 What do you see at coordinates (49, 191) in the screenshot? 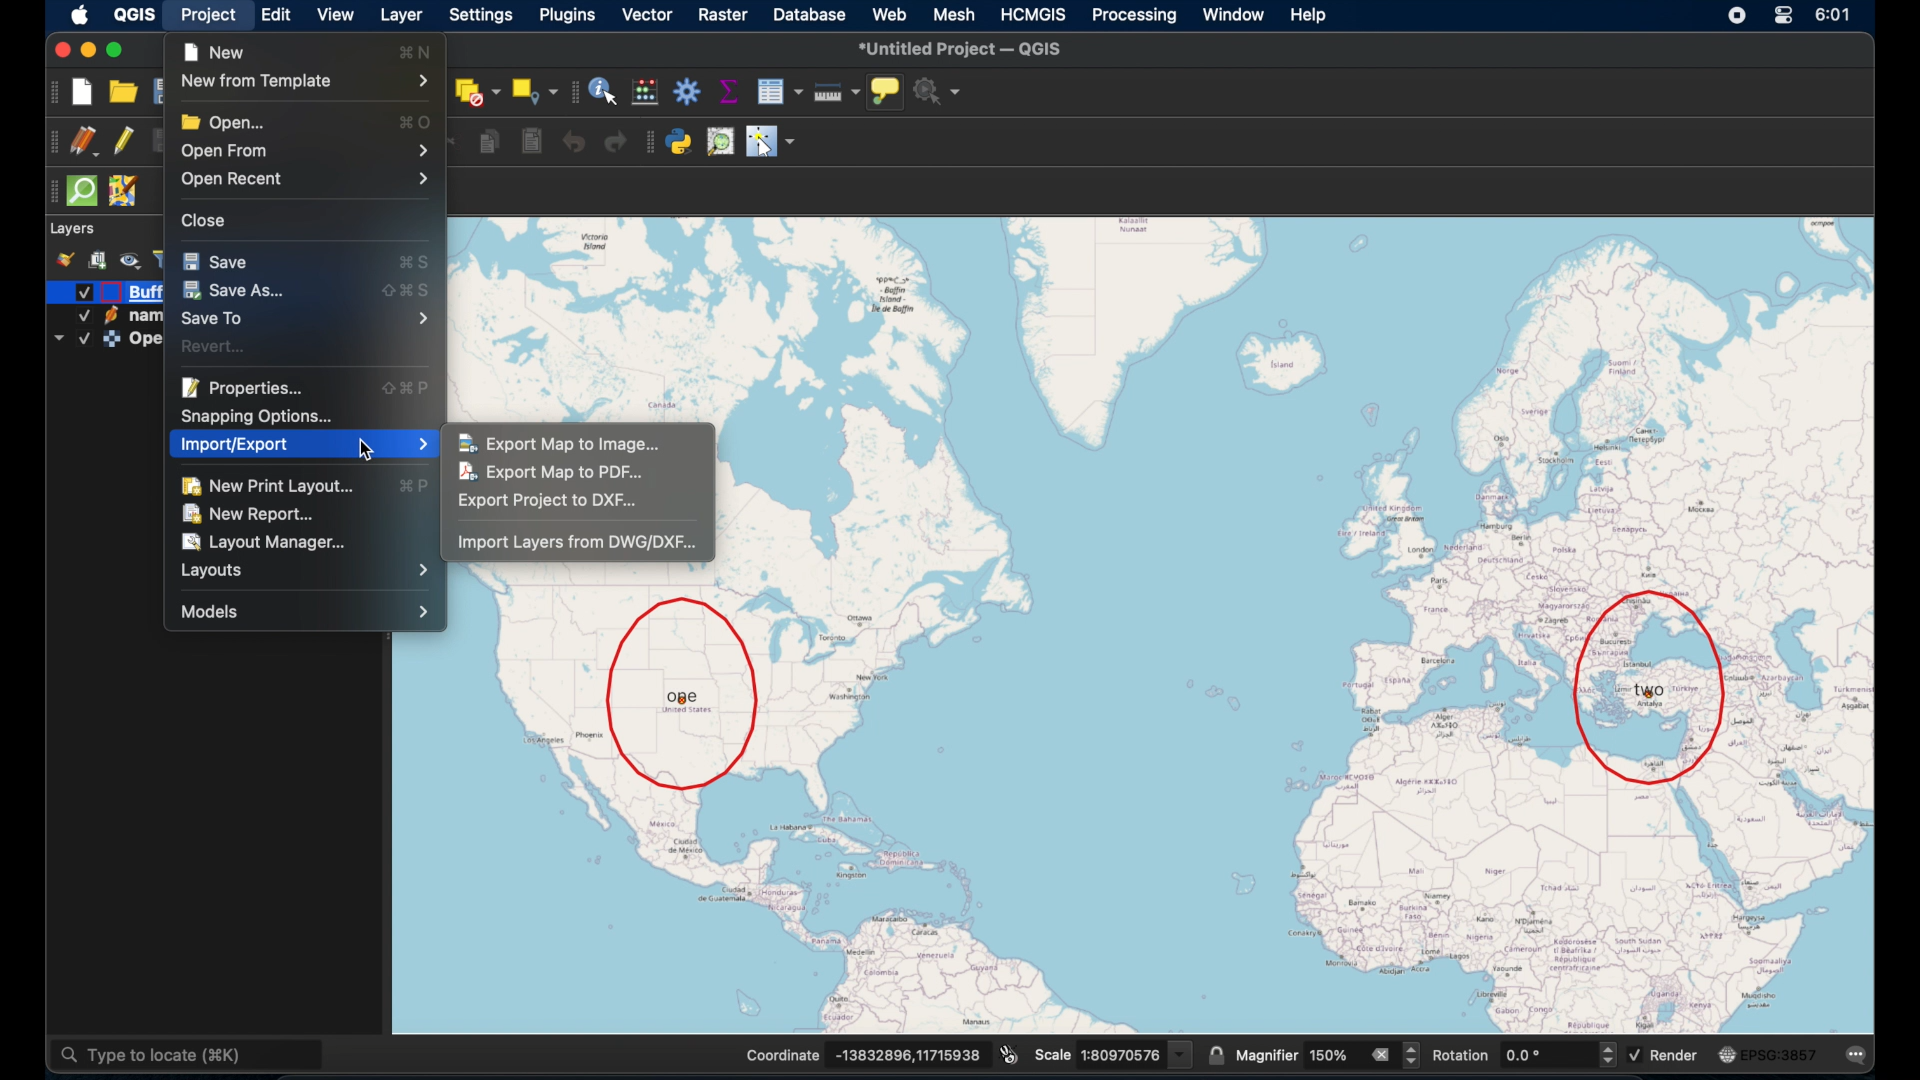
I see `drag handle` at bounding box center [49, 191].